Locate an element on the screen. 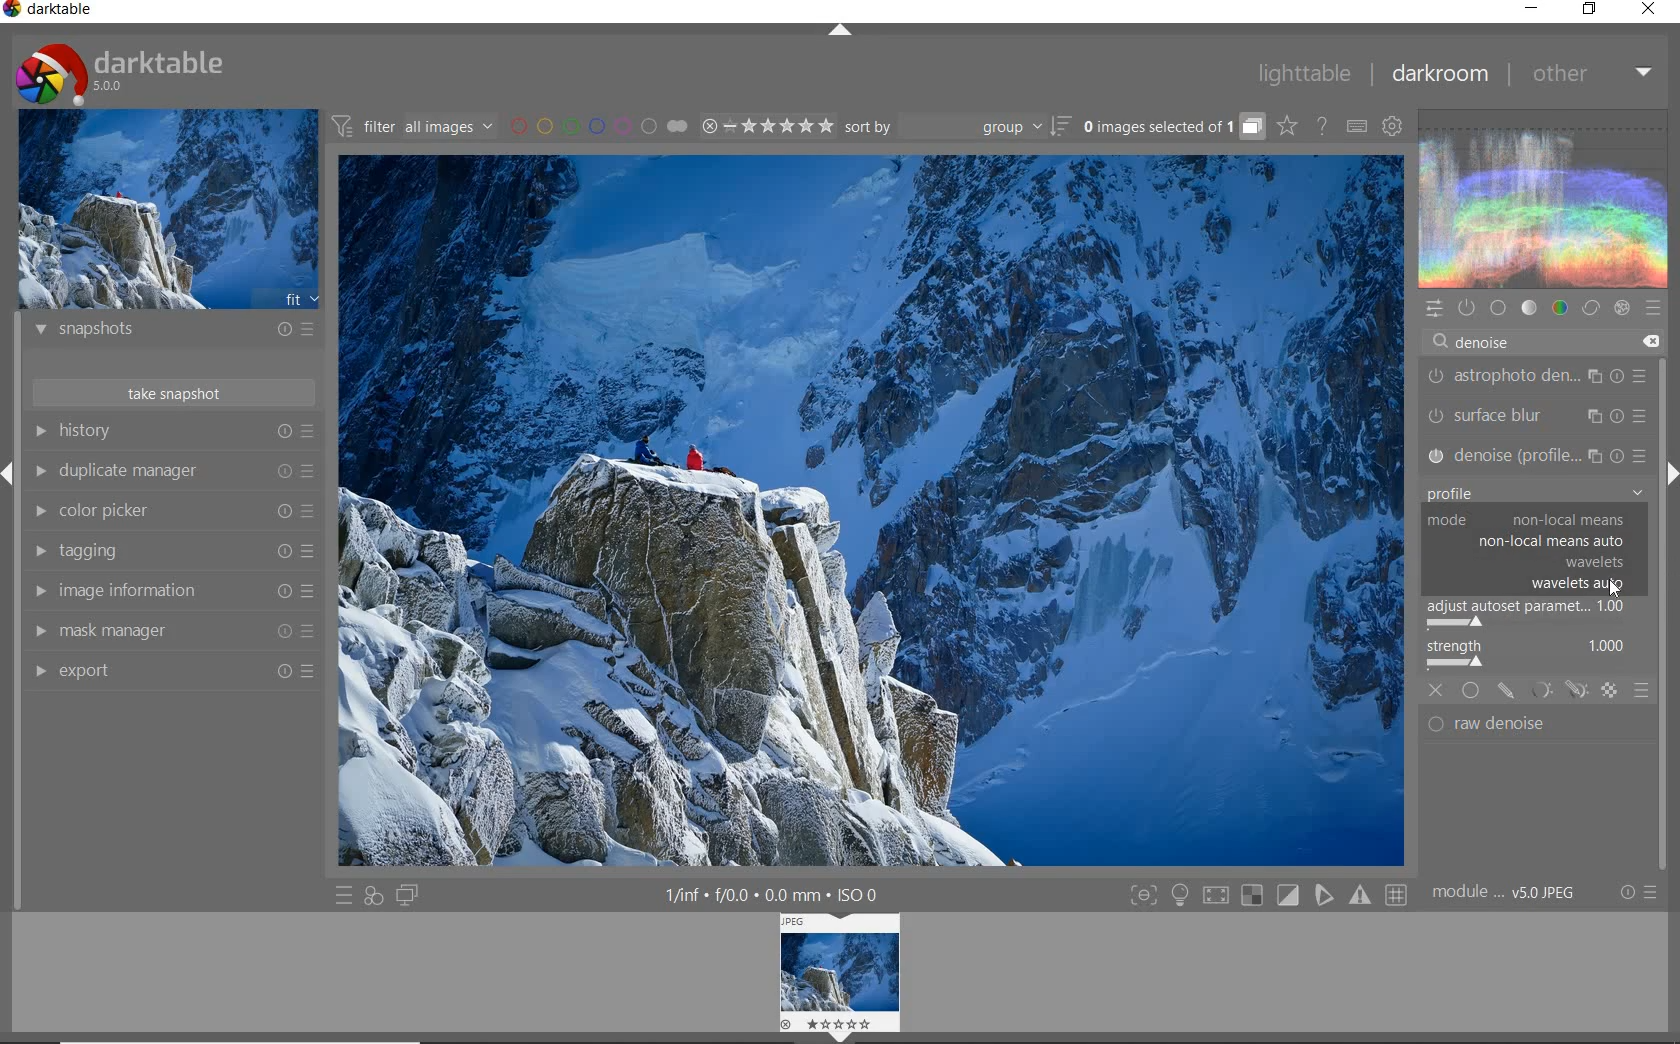 The height and width of the screenshot is (1044, 1680). other is located at coordinates (1590, 74).